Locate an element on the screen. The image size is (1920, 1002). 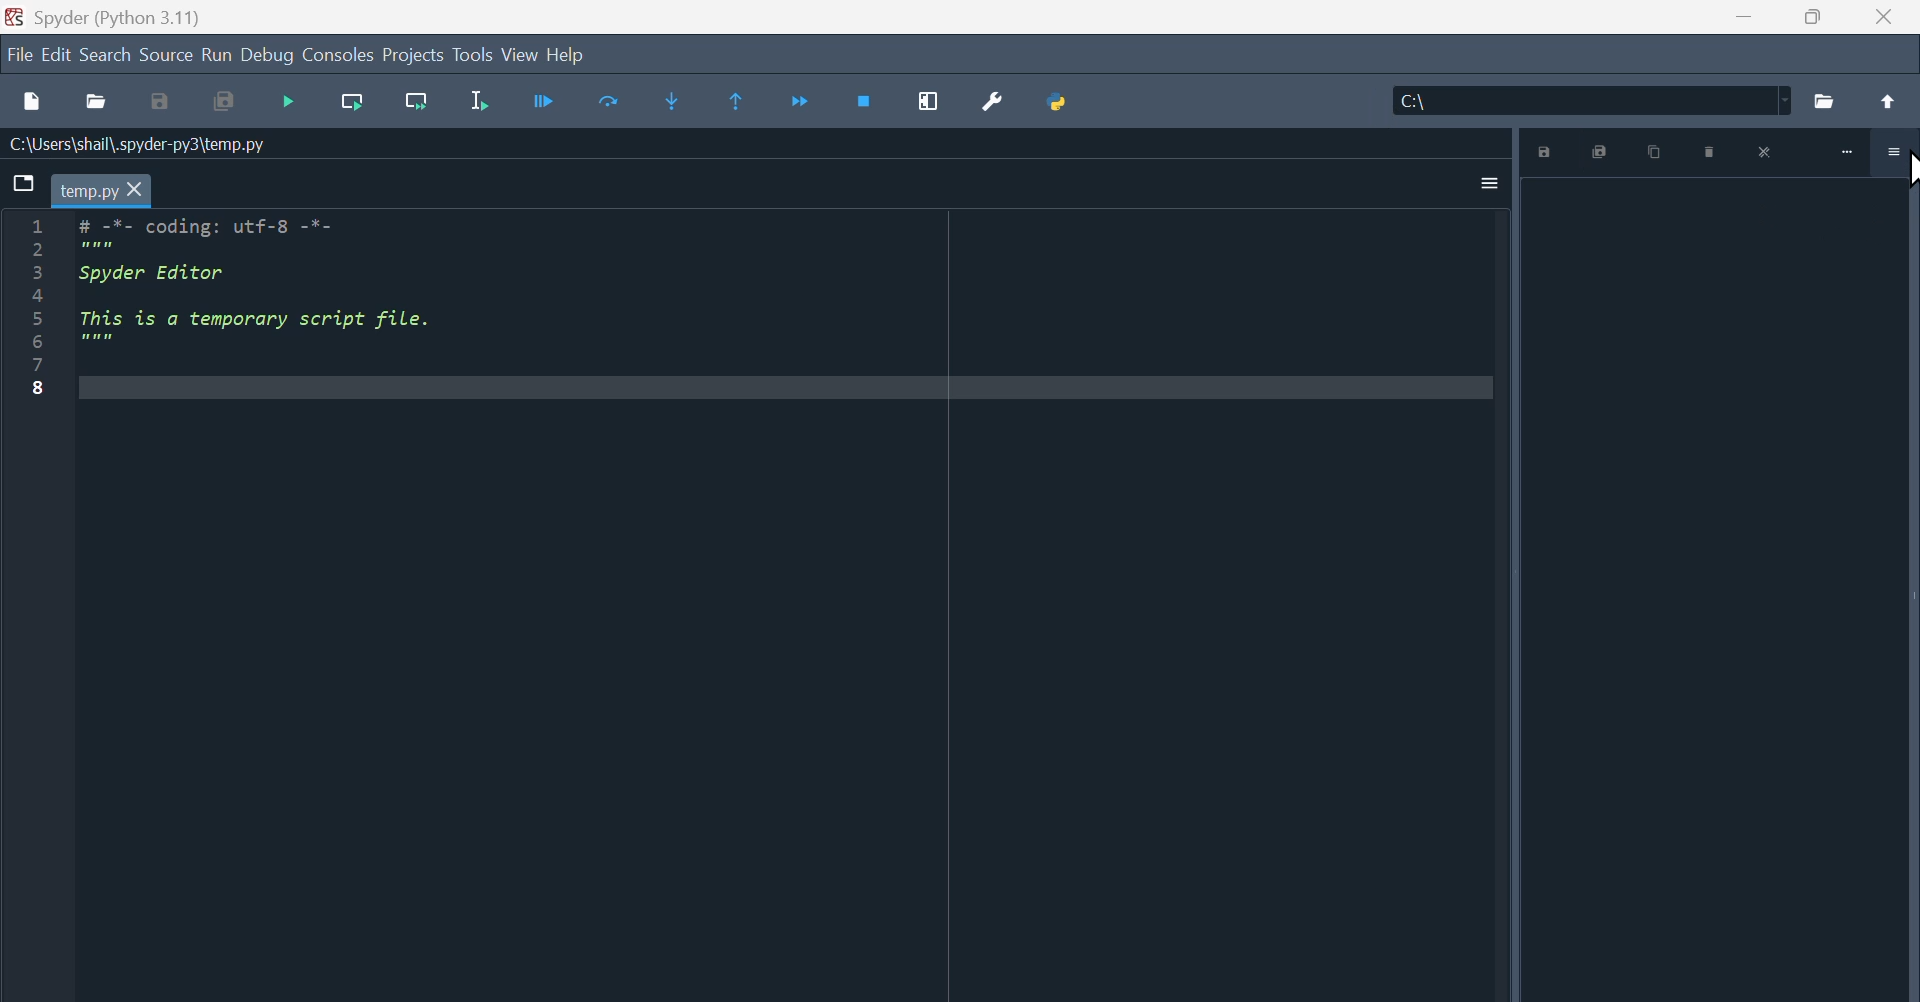
Browse tabs is located at coordinates (18, 188).